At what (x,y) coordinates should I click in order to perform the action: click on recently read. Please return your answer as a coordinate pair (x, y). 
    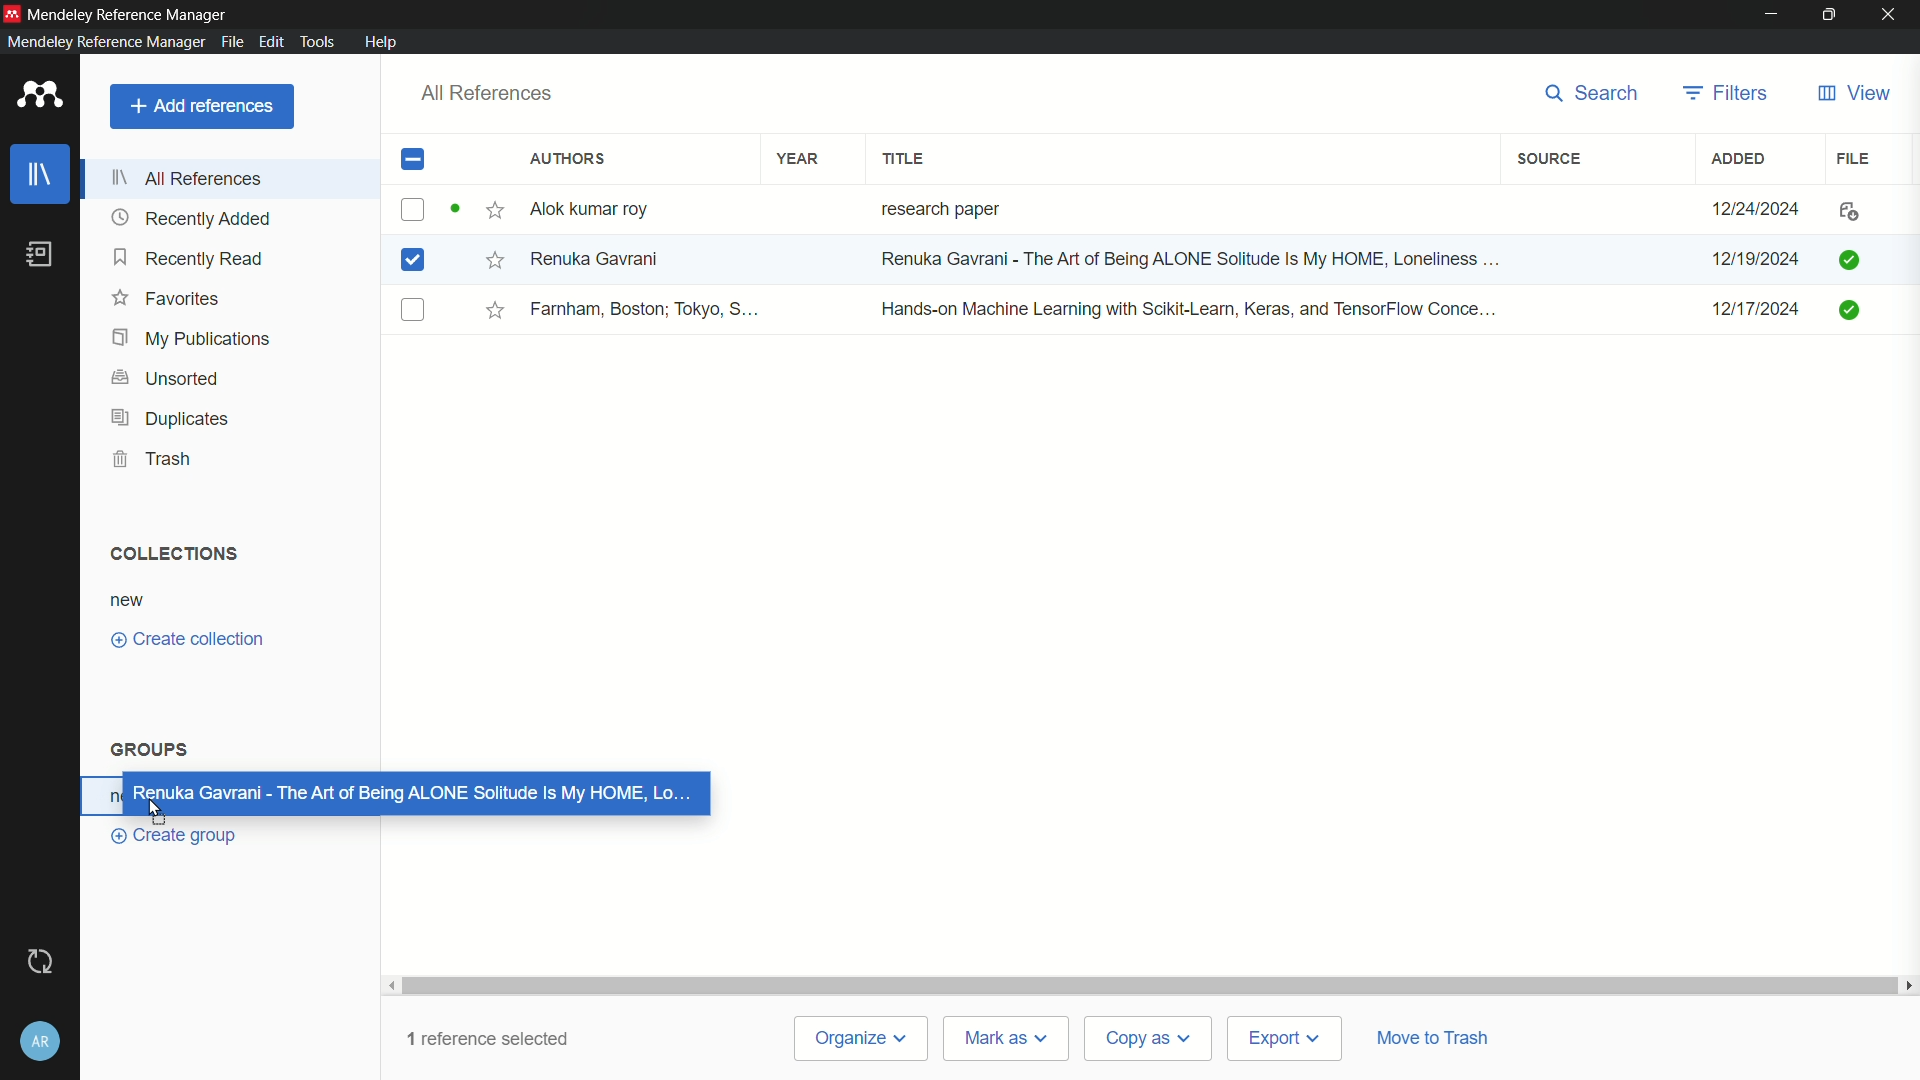
    Looking at the image, I should click on (190, 260).